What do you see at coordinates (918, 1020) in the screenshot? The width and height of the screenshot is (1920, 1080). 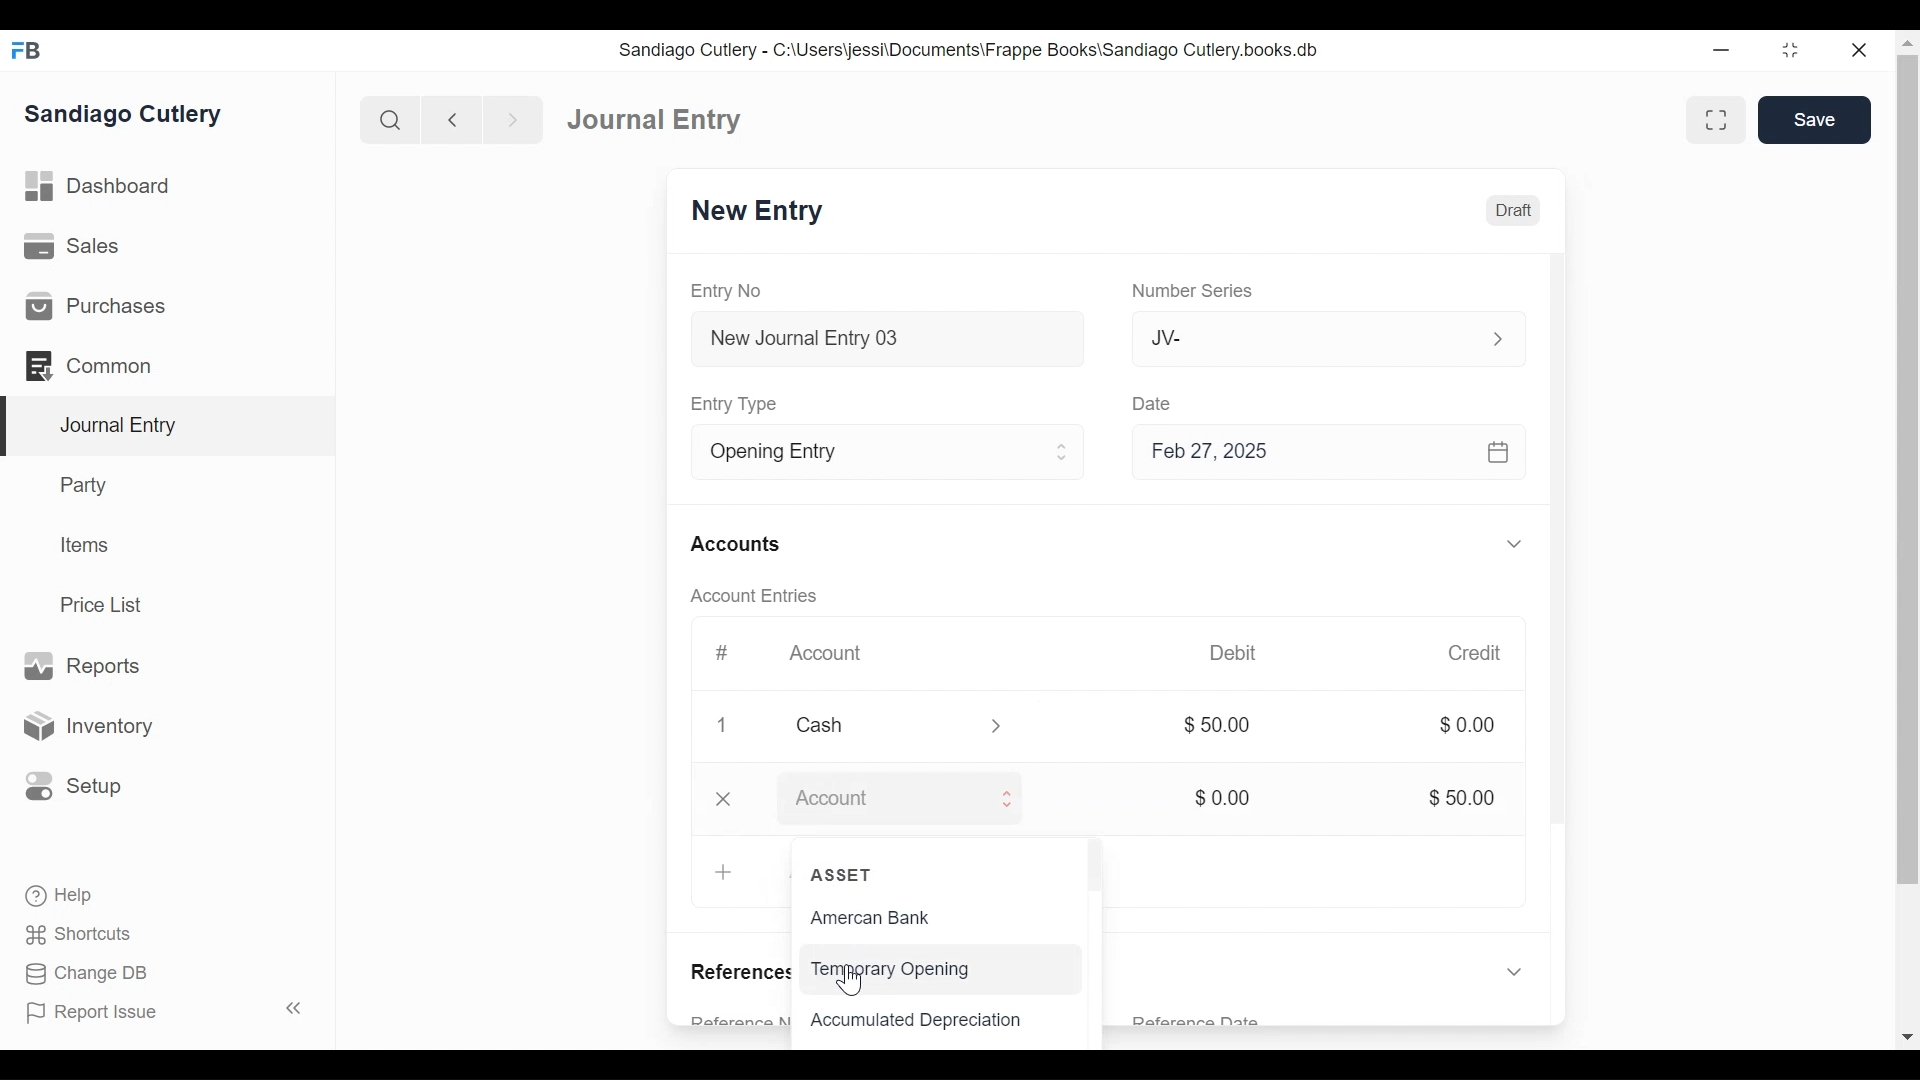 I see `Accumulated Depreciation` at bounding box center [918, 1020].